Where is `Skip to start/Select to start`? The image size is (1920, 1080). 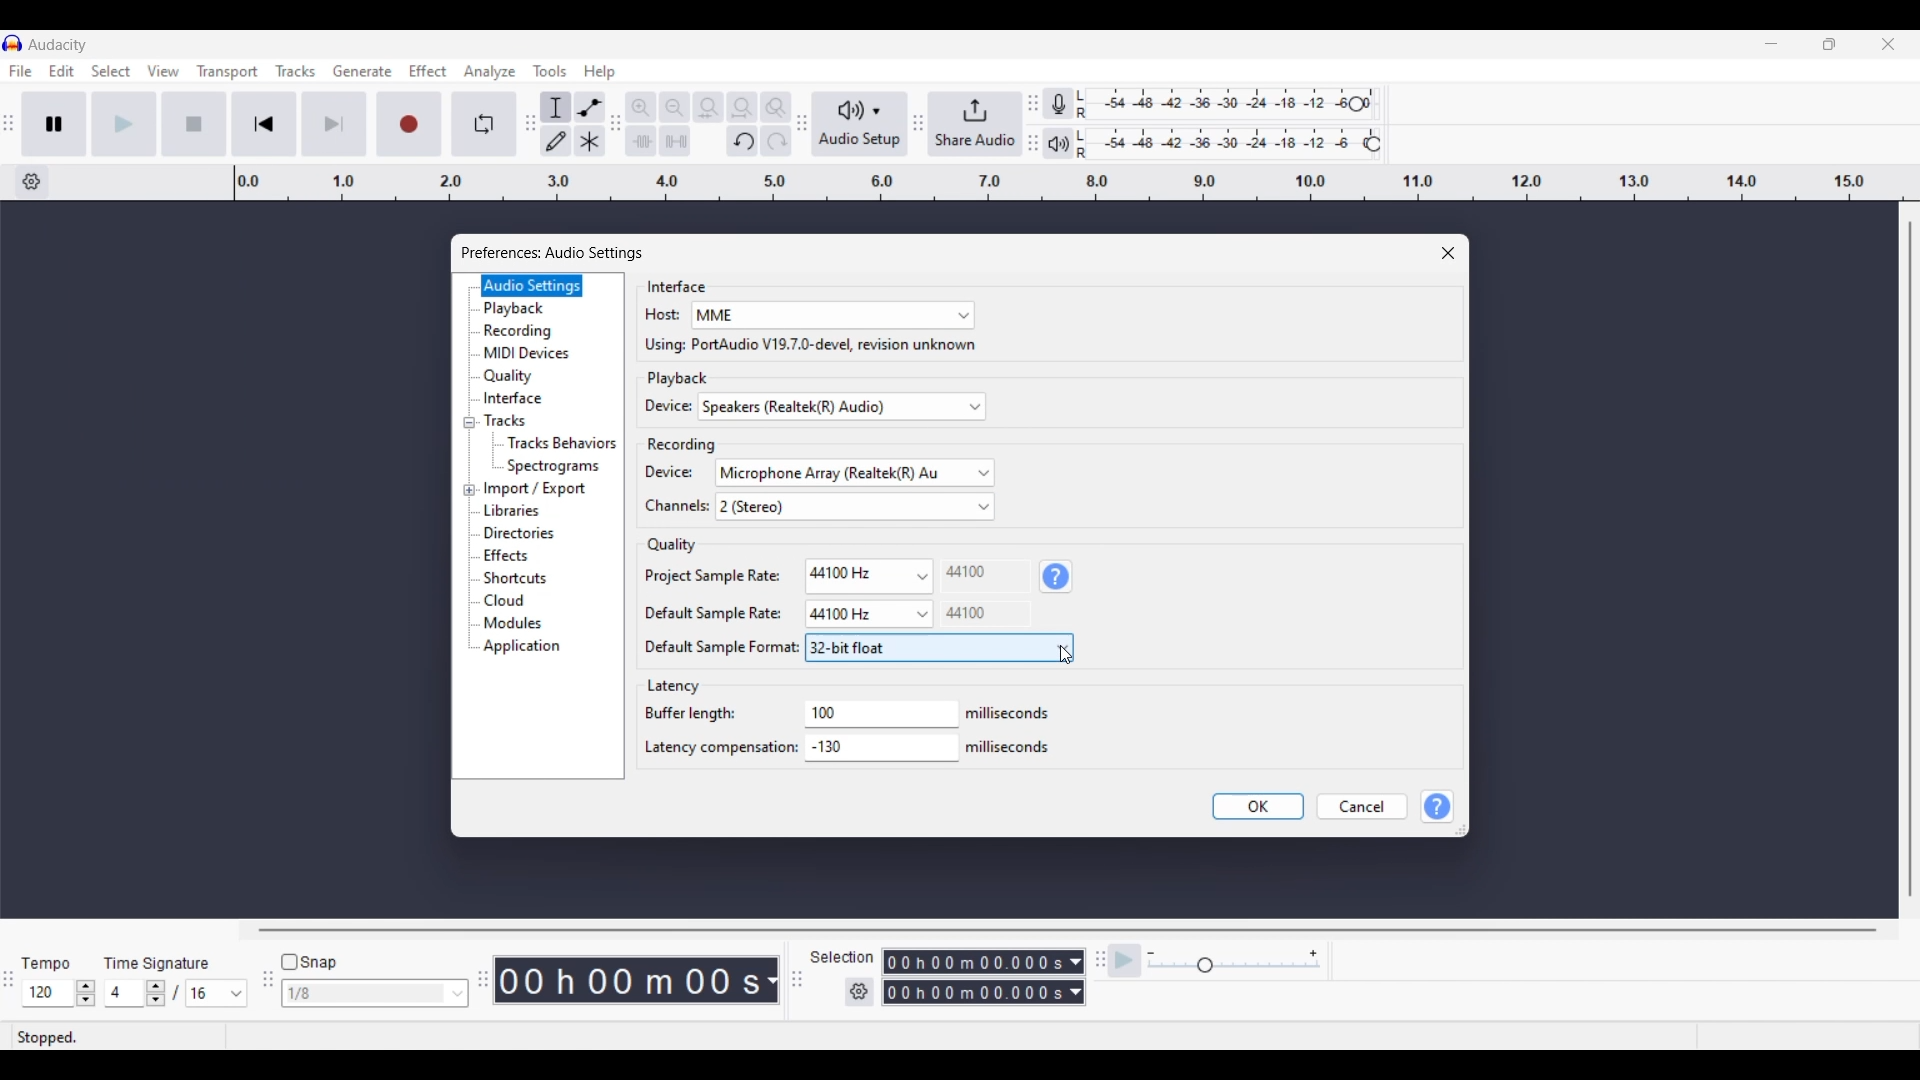 Skip to start/Select to start is located at coordinates (264, 123).